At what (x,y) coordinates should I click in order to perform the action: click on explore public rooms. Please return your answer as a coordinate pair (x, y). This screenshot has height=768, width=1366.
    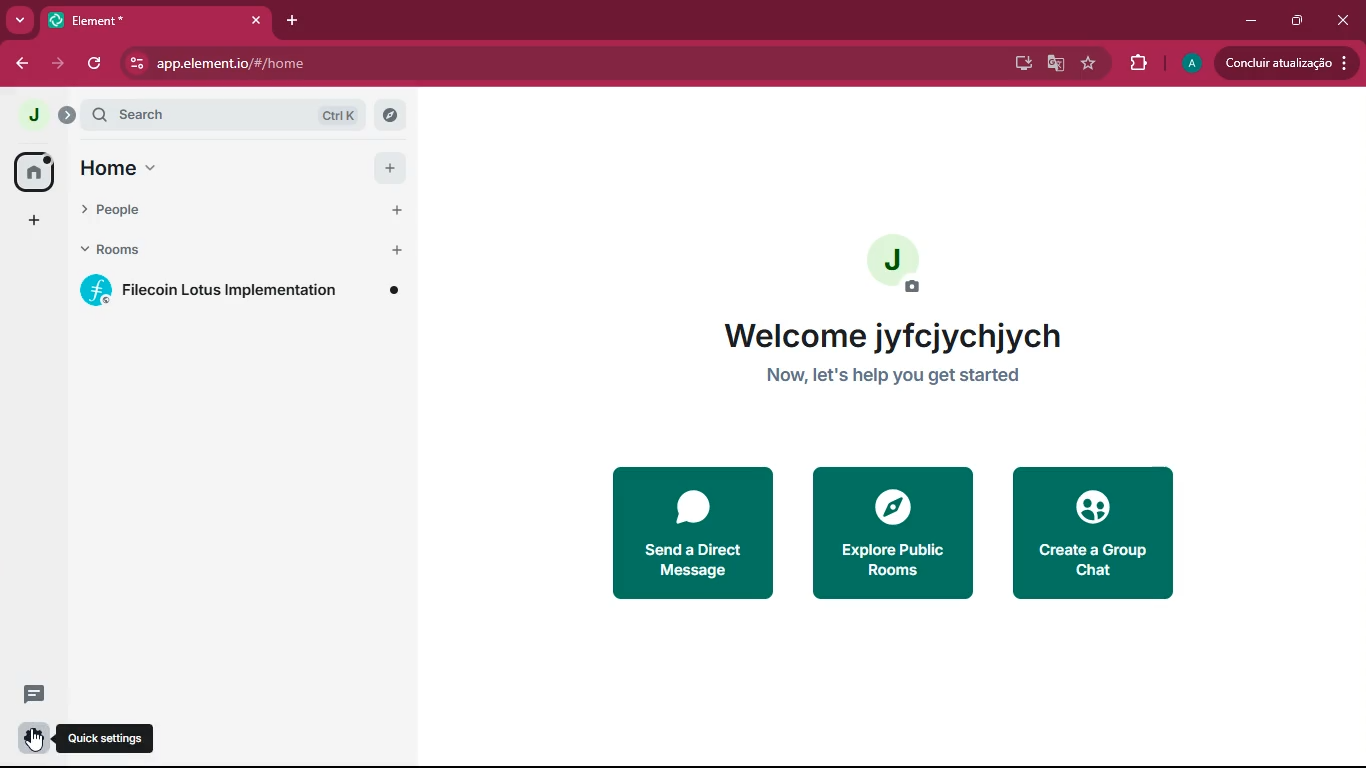
    Looking at the image, I should click on (895, 533).